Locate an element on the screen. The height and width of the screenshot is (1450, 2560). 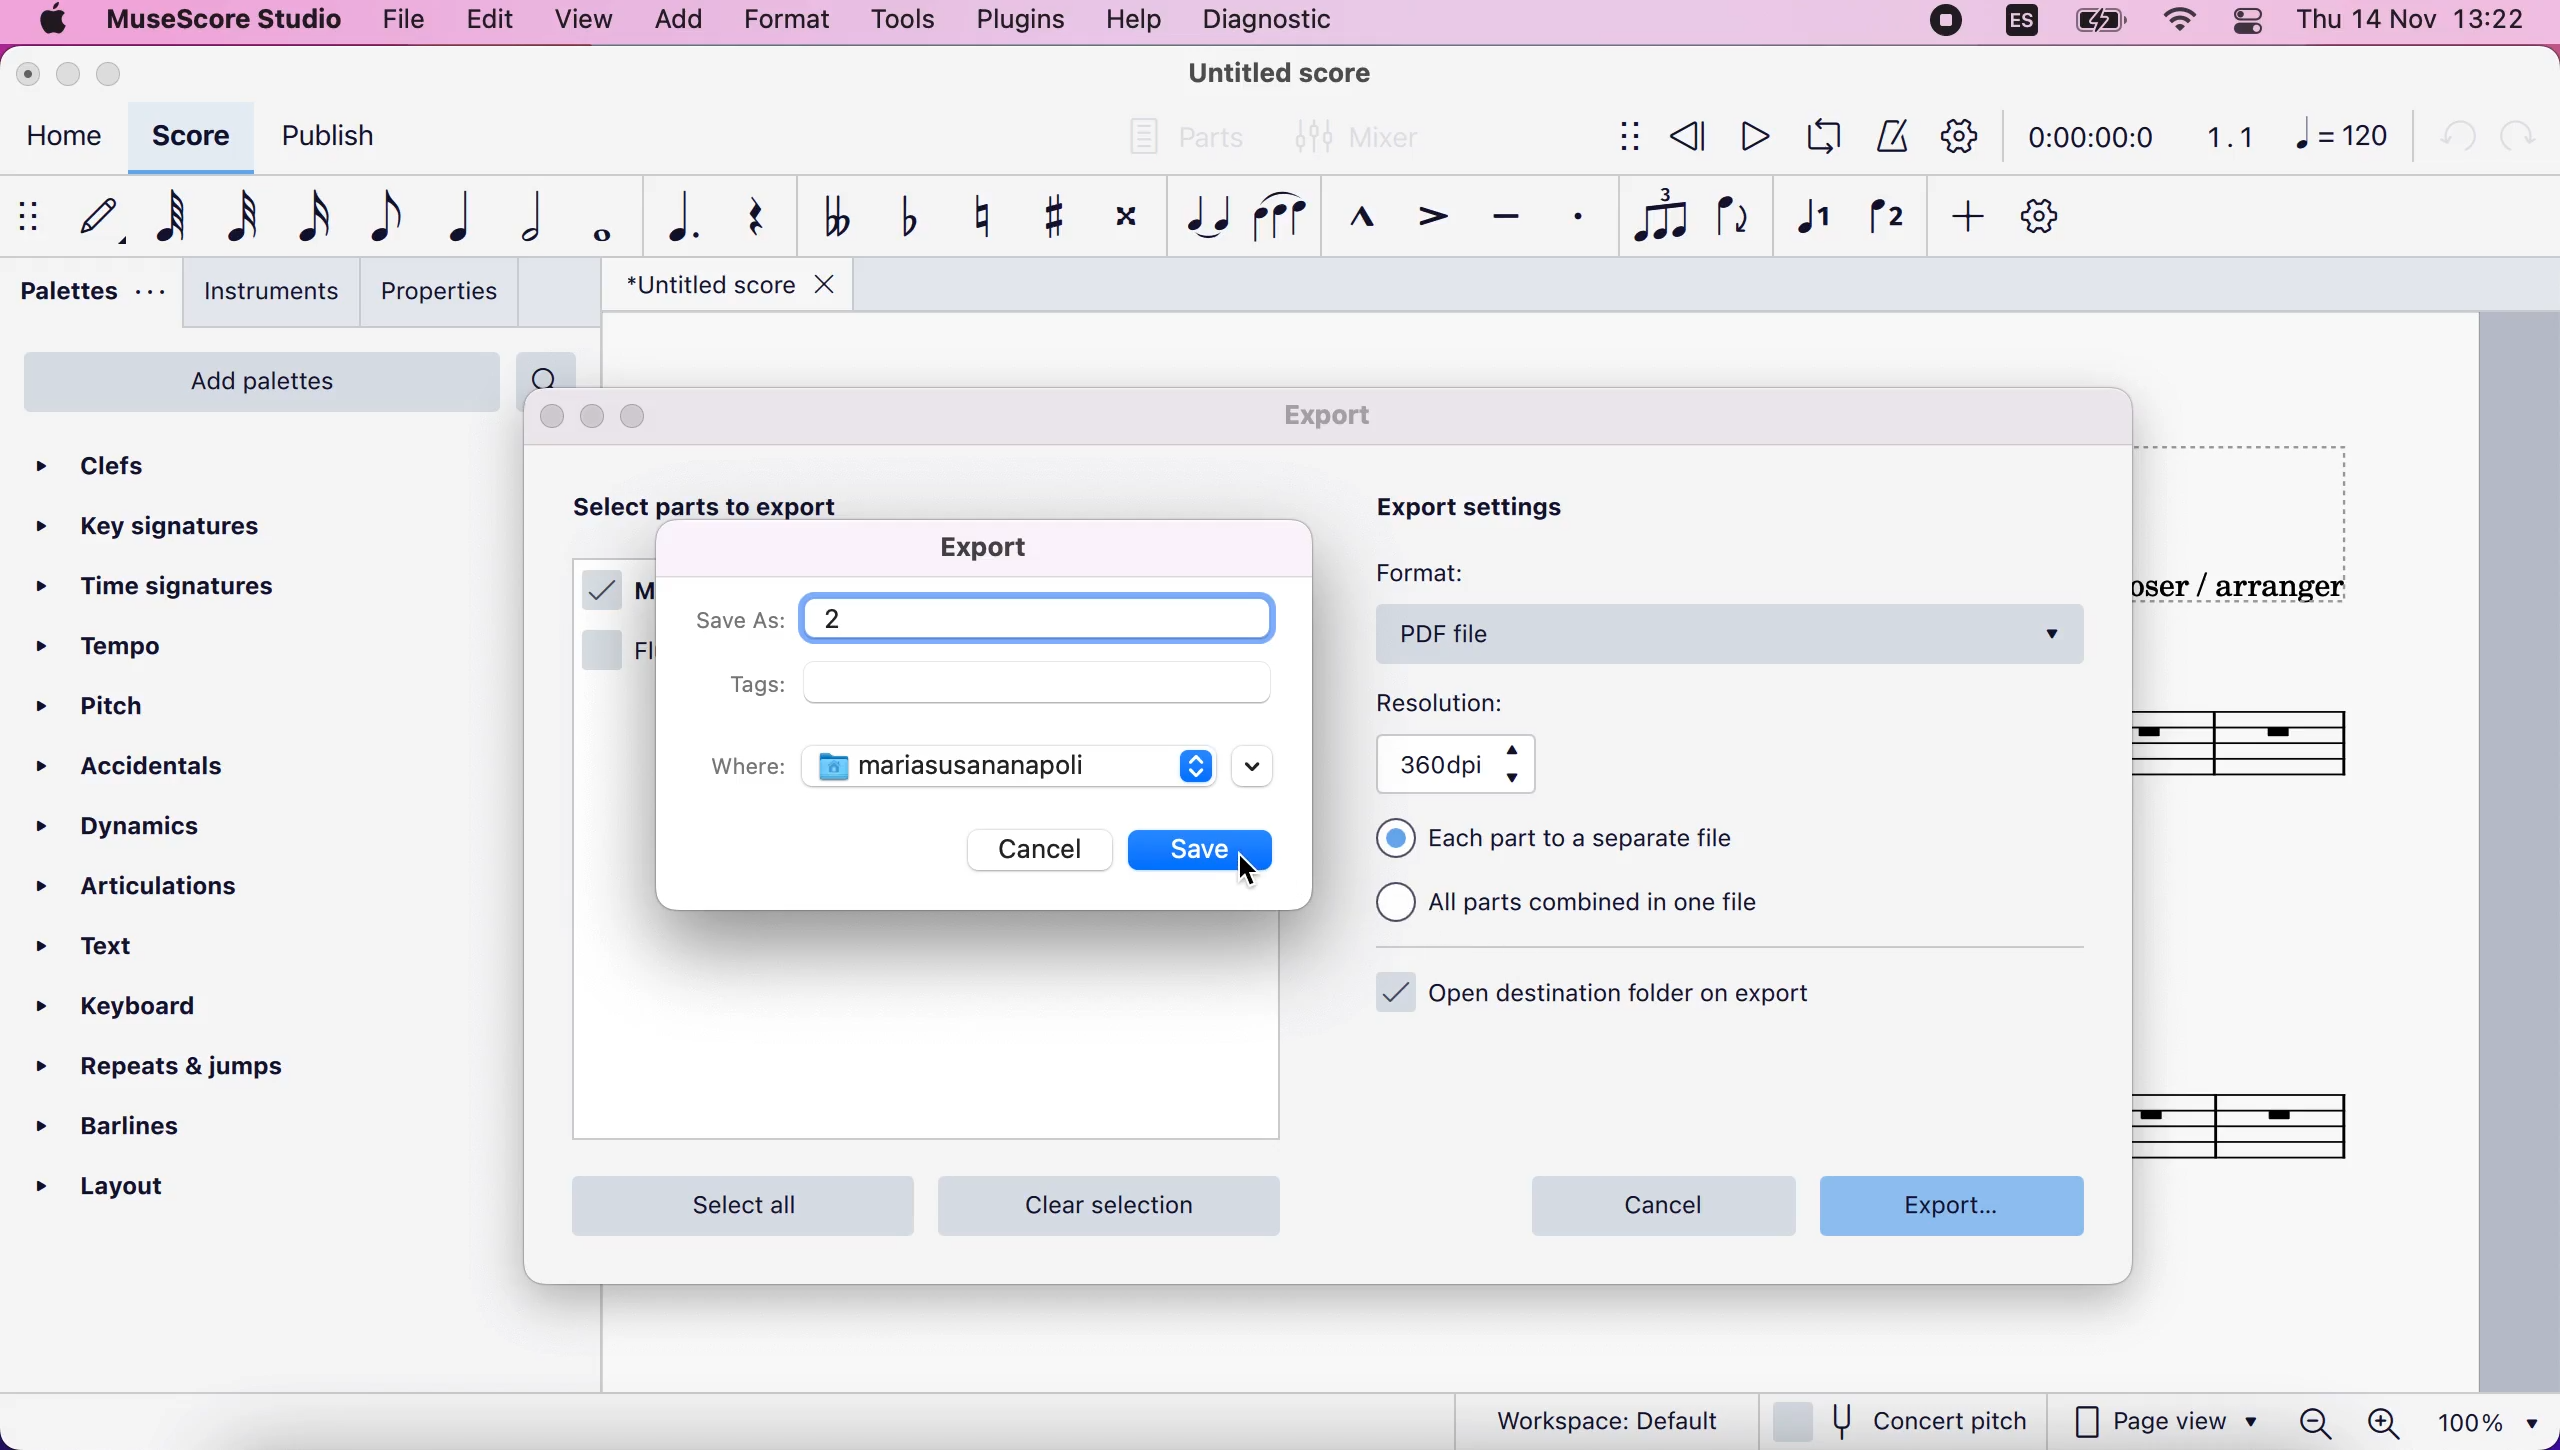
instruments is located at coordinates (262, 293).